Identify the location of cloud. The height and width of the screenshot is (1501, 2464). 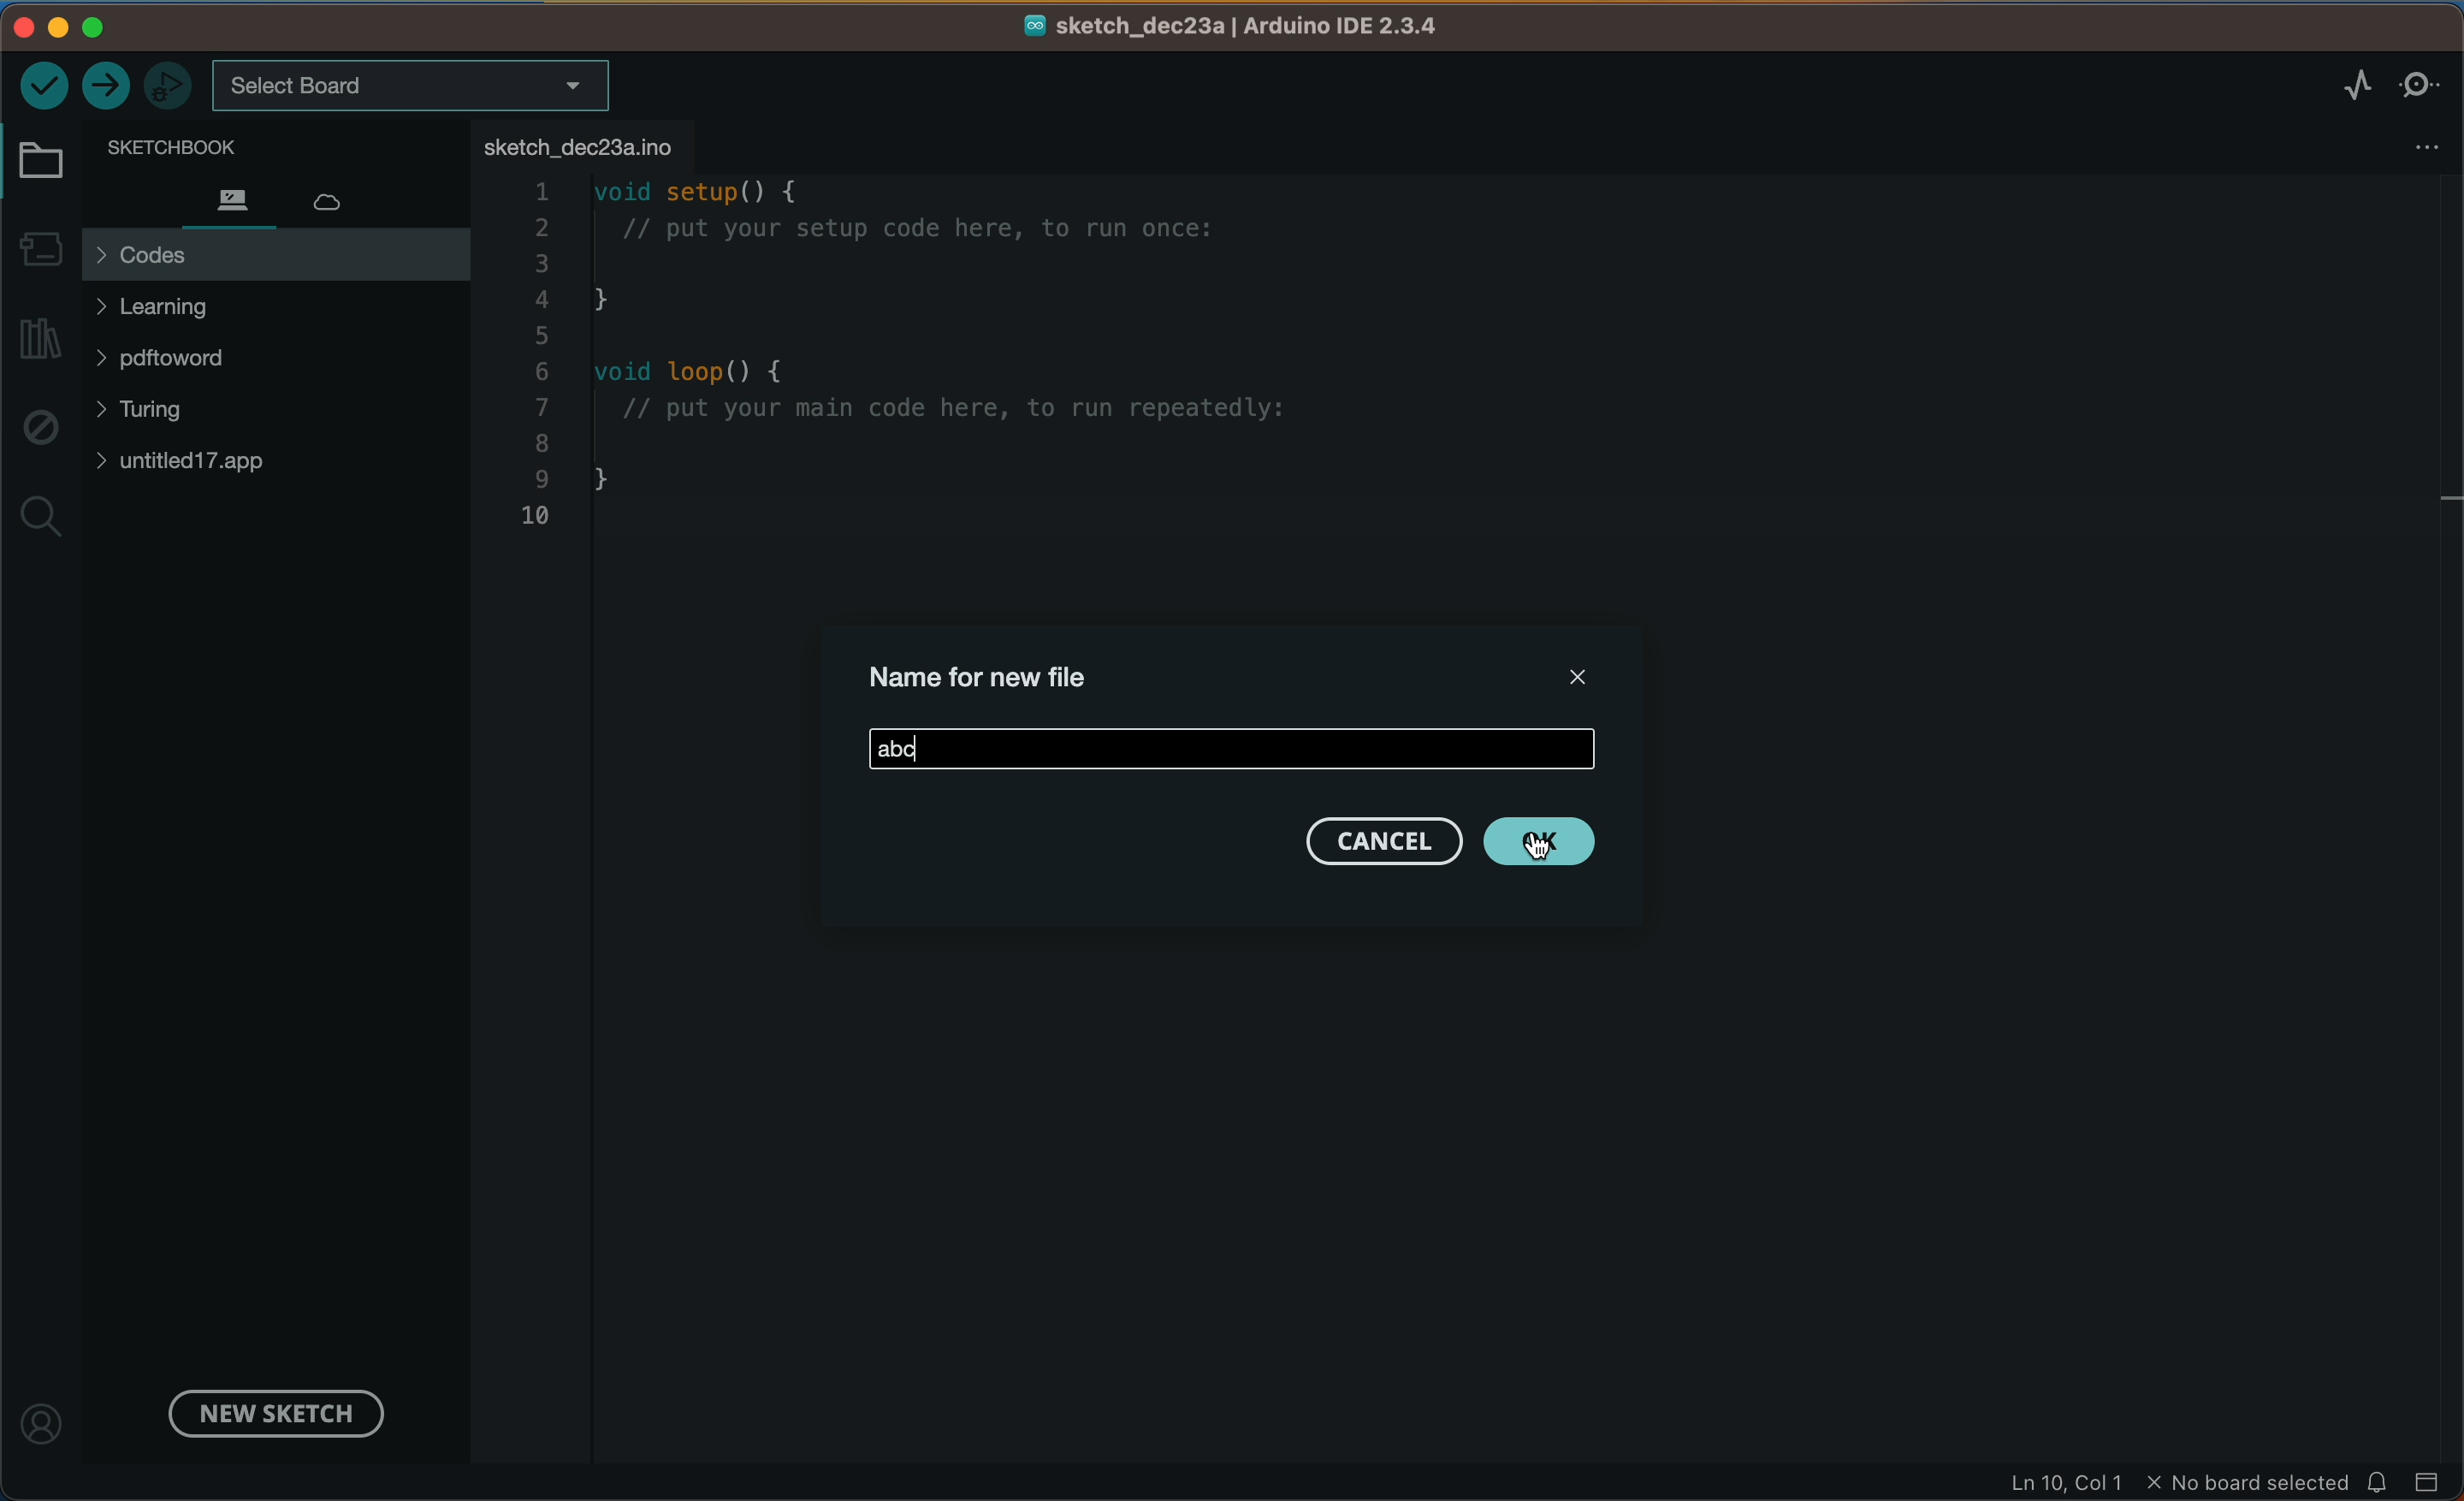
(347, 195).